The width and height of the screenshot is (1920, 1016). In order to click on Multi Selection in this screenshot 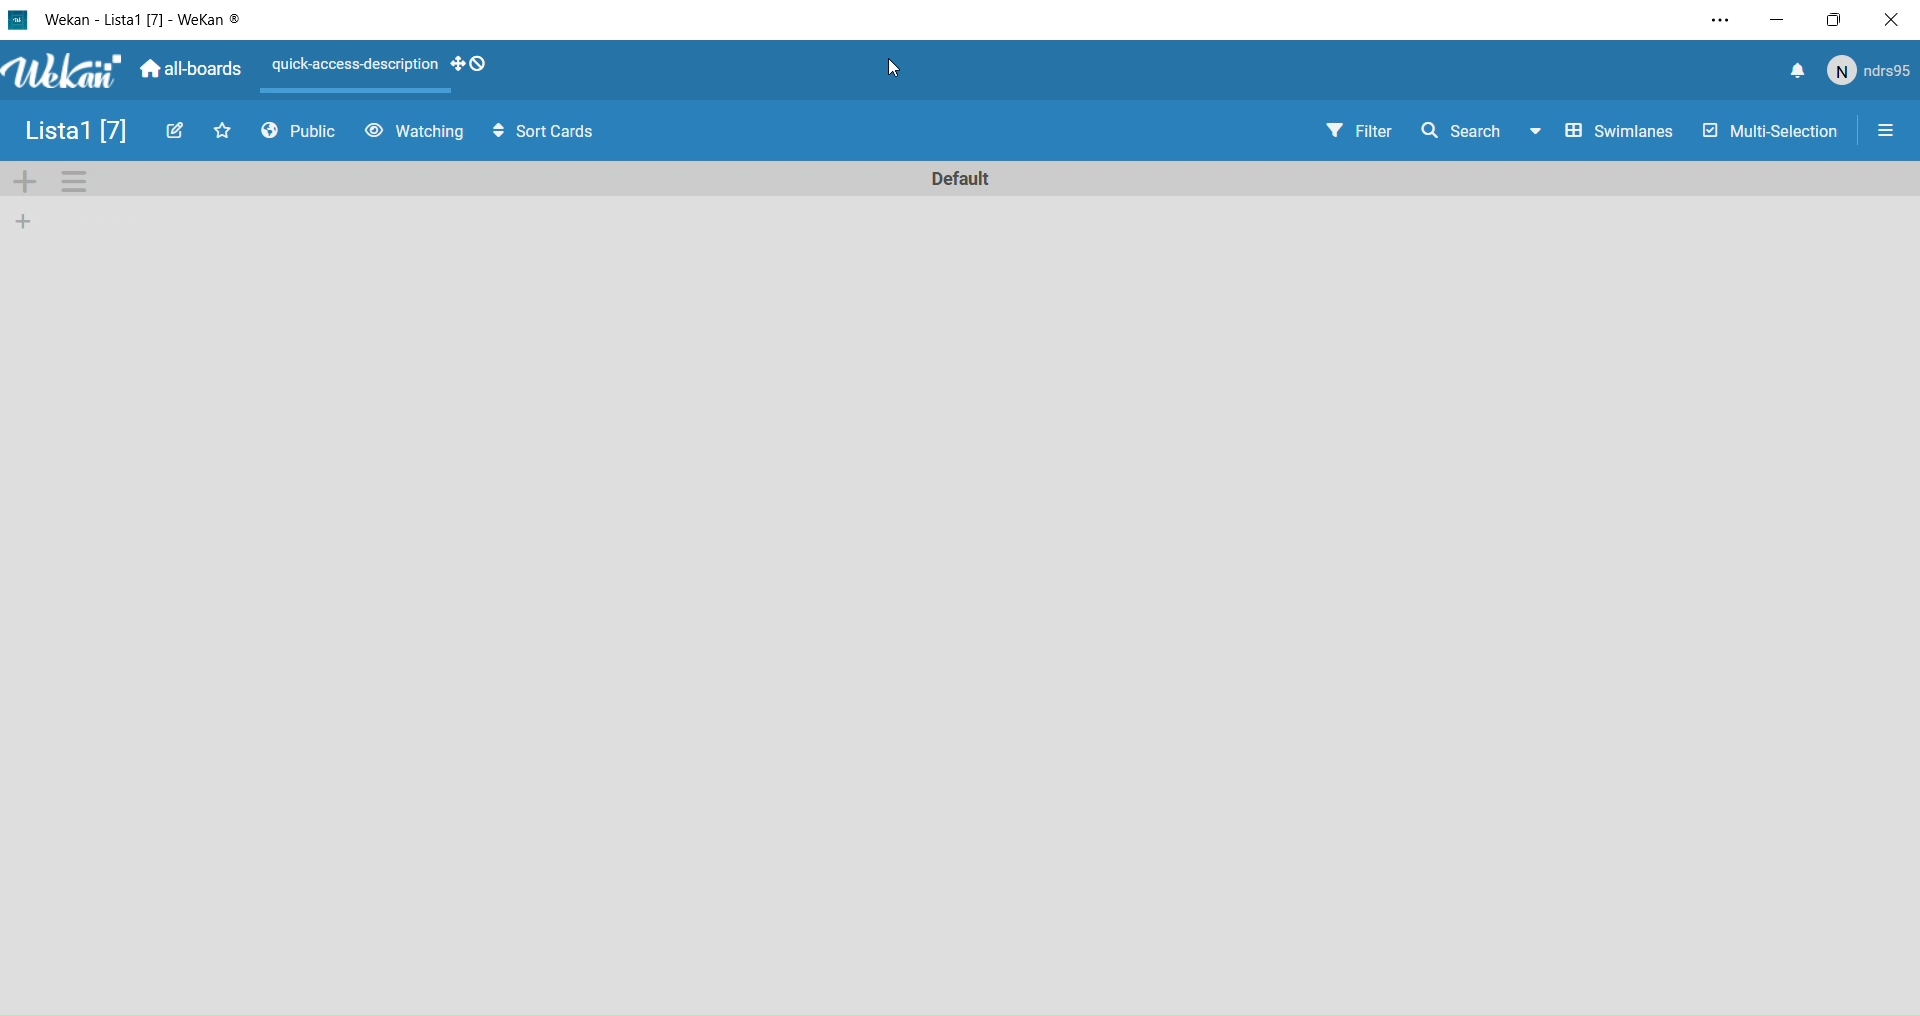, I will do `click(1773, 131)`.